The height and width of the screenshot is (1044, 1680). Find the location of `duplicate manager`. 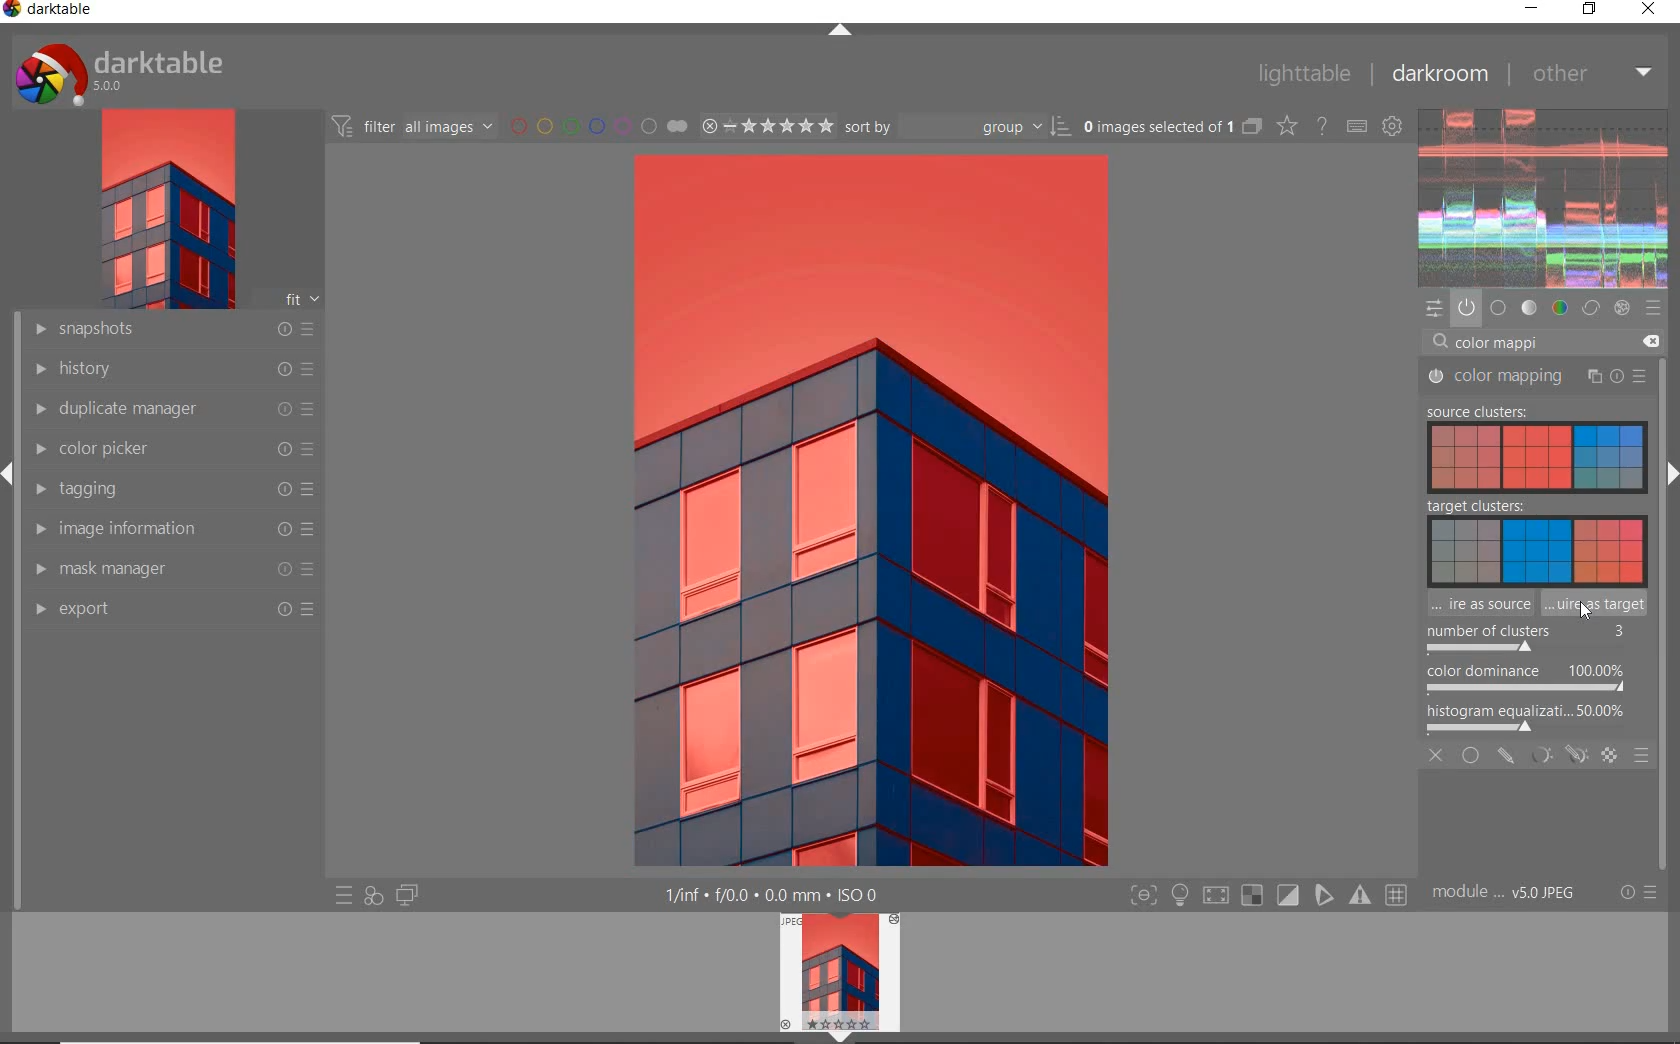

duplicate manager is located at coordinates (173, 409).